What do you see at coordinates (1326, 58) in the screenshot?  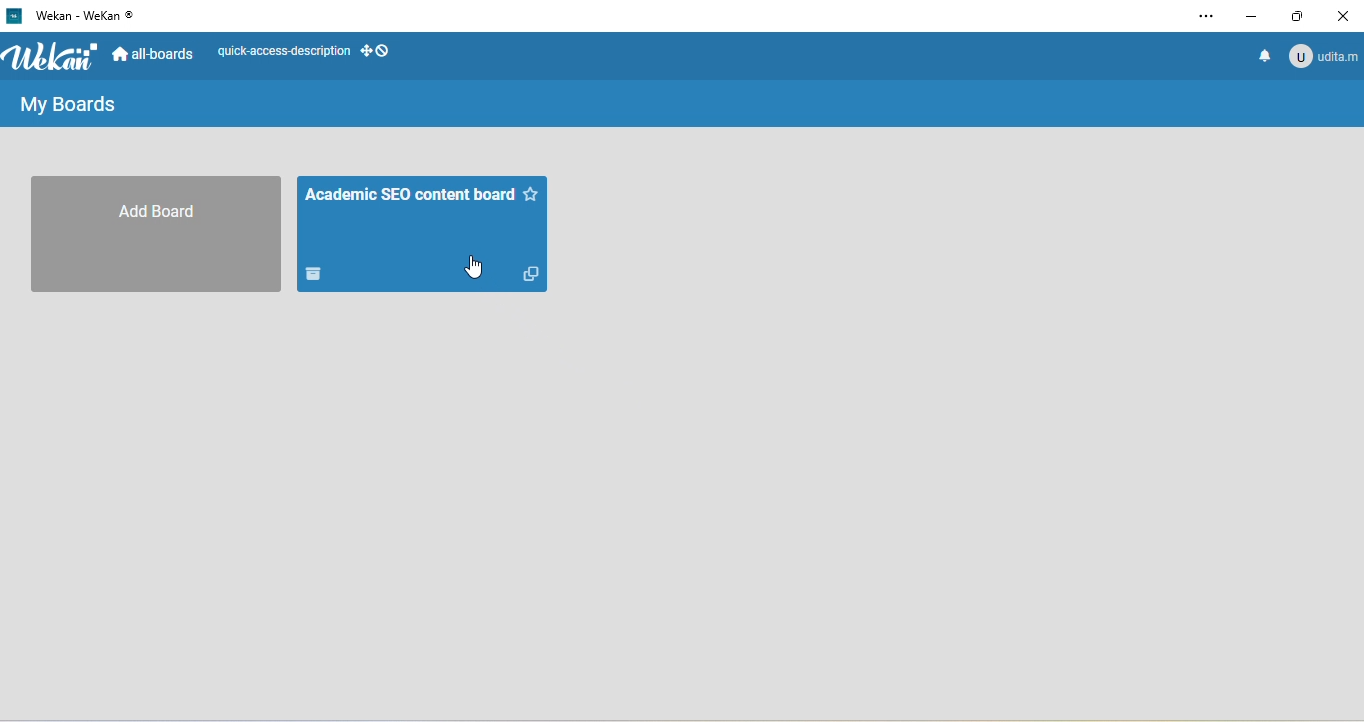 I see `udita m` at bounding box center [1326, 58].